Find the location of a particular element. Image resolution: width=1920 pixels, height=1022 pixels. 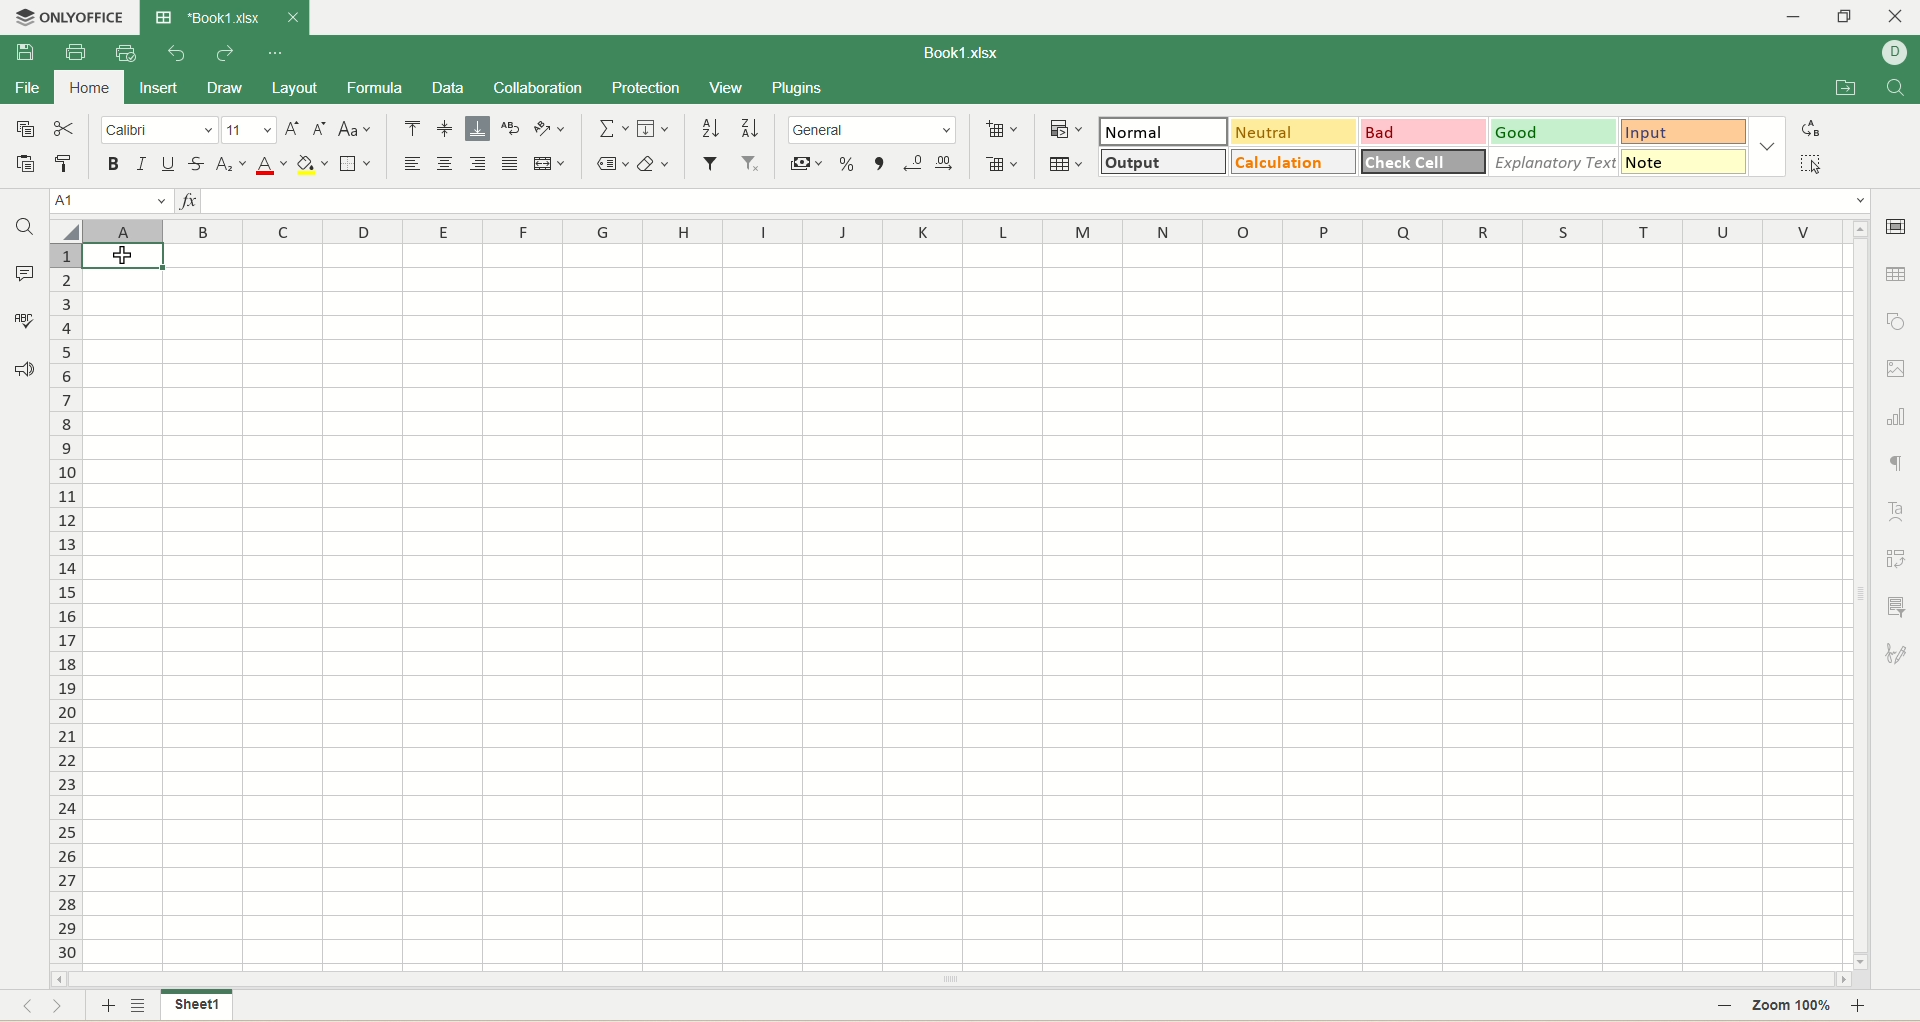

file is located at coordinates (26, 89).